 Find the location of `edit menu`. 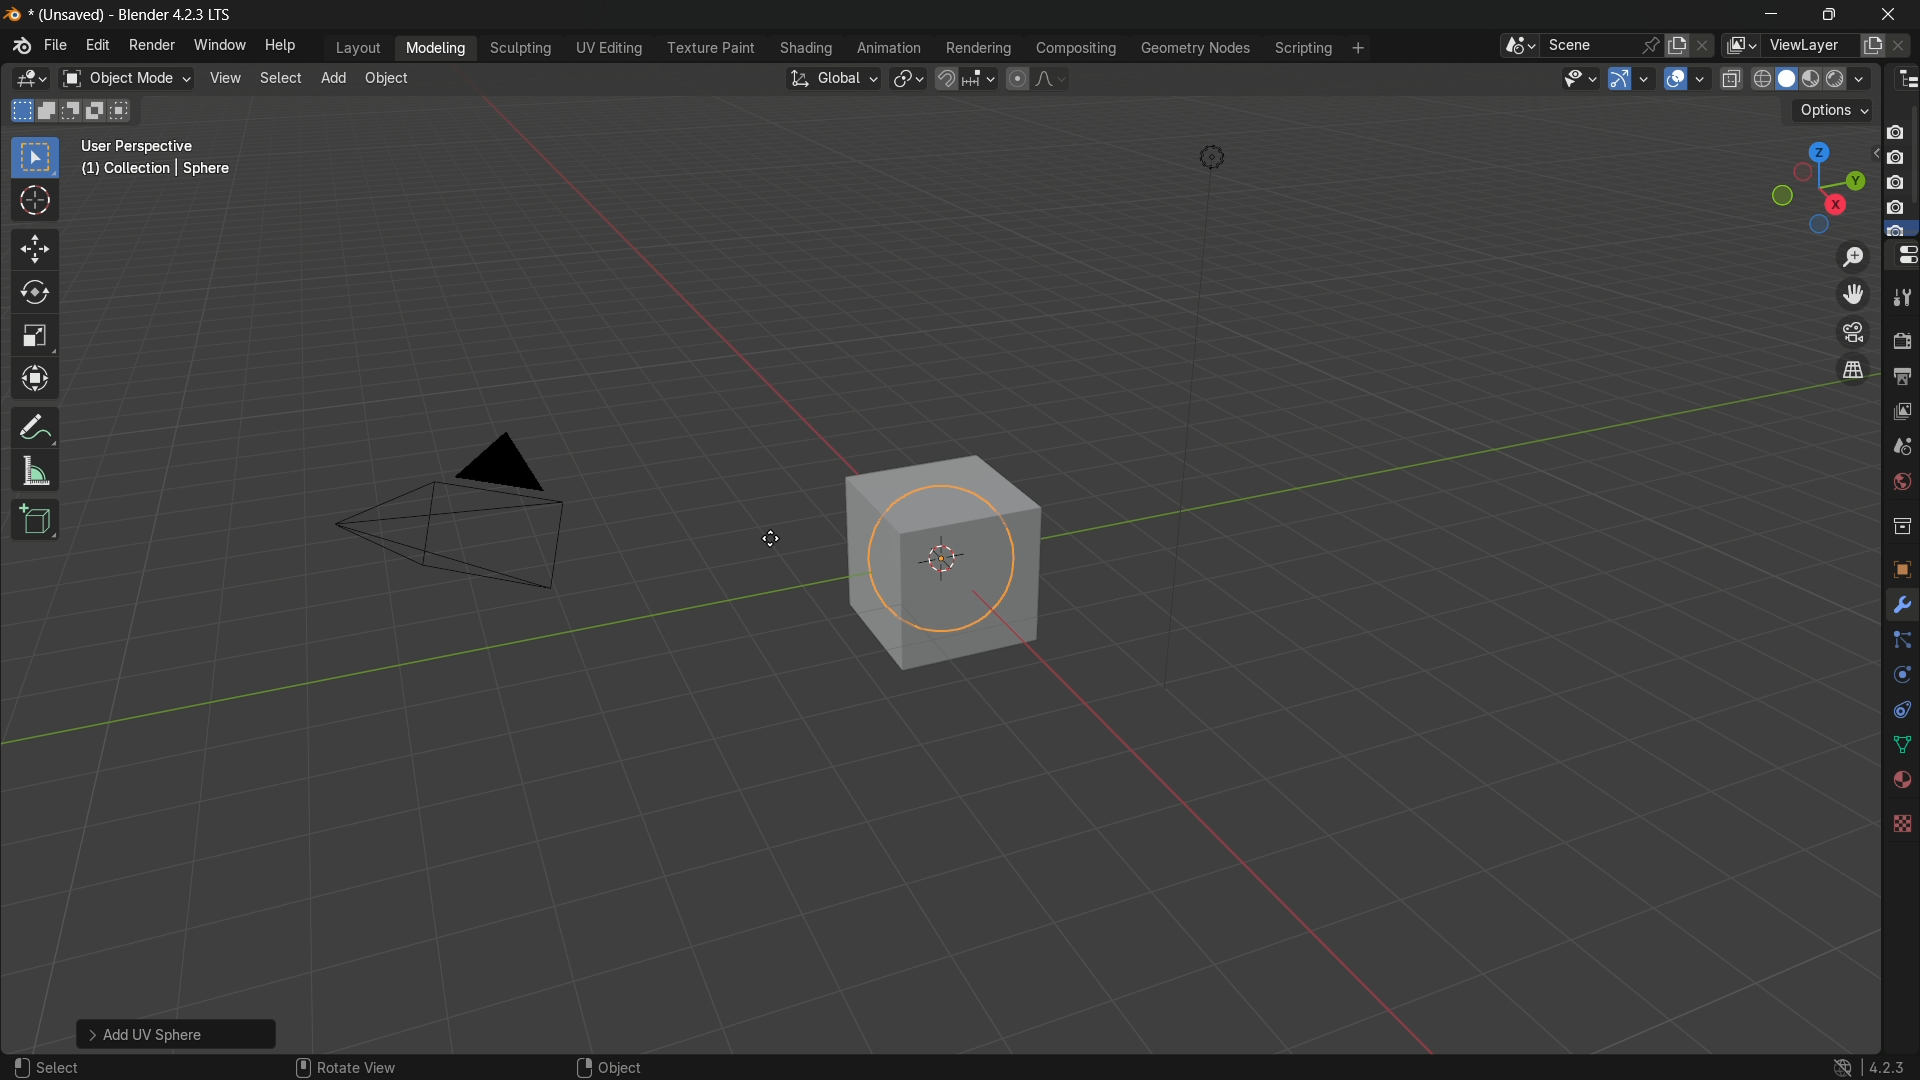

edit menu is located at coordinates (100, 45).